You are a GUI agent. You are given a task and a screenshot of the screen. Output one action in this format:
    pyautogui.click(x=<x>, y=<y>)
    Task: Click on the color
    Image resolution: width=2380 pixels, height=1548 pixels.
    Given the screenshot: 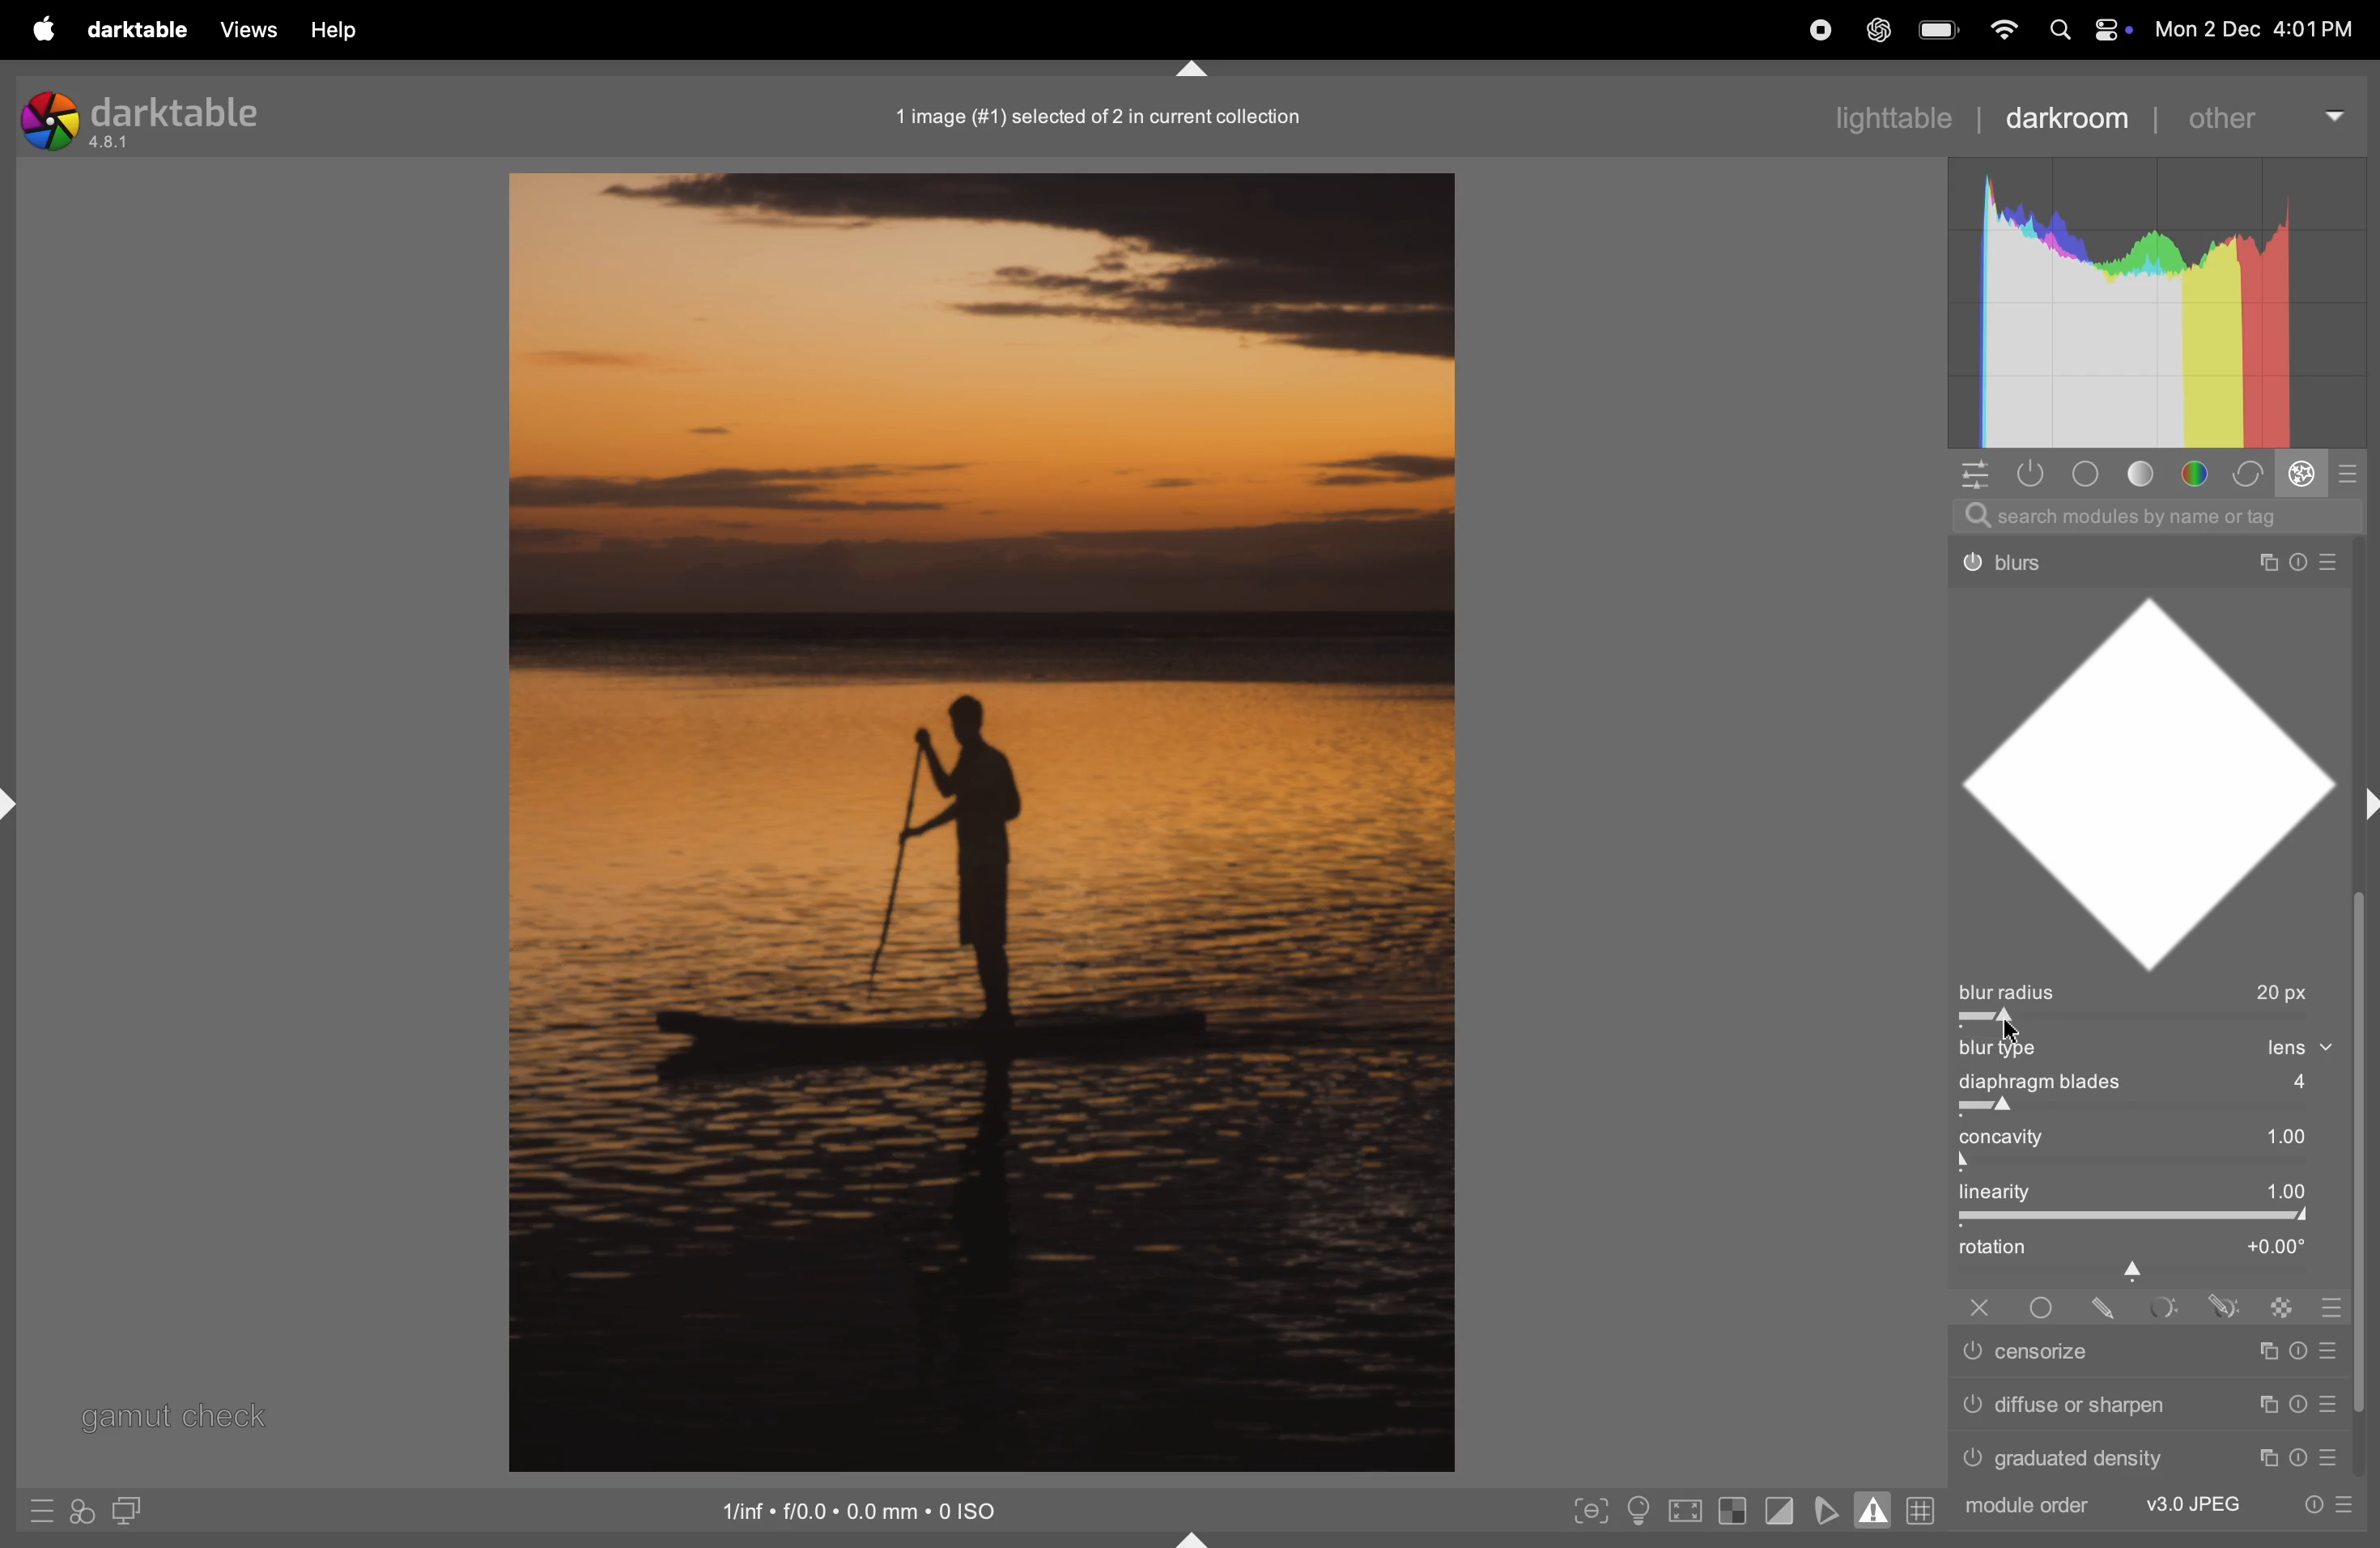 What is the action you would take?
    pyautogui.click(x=2199, y=472)
    